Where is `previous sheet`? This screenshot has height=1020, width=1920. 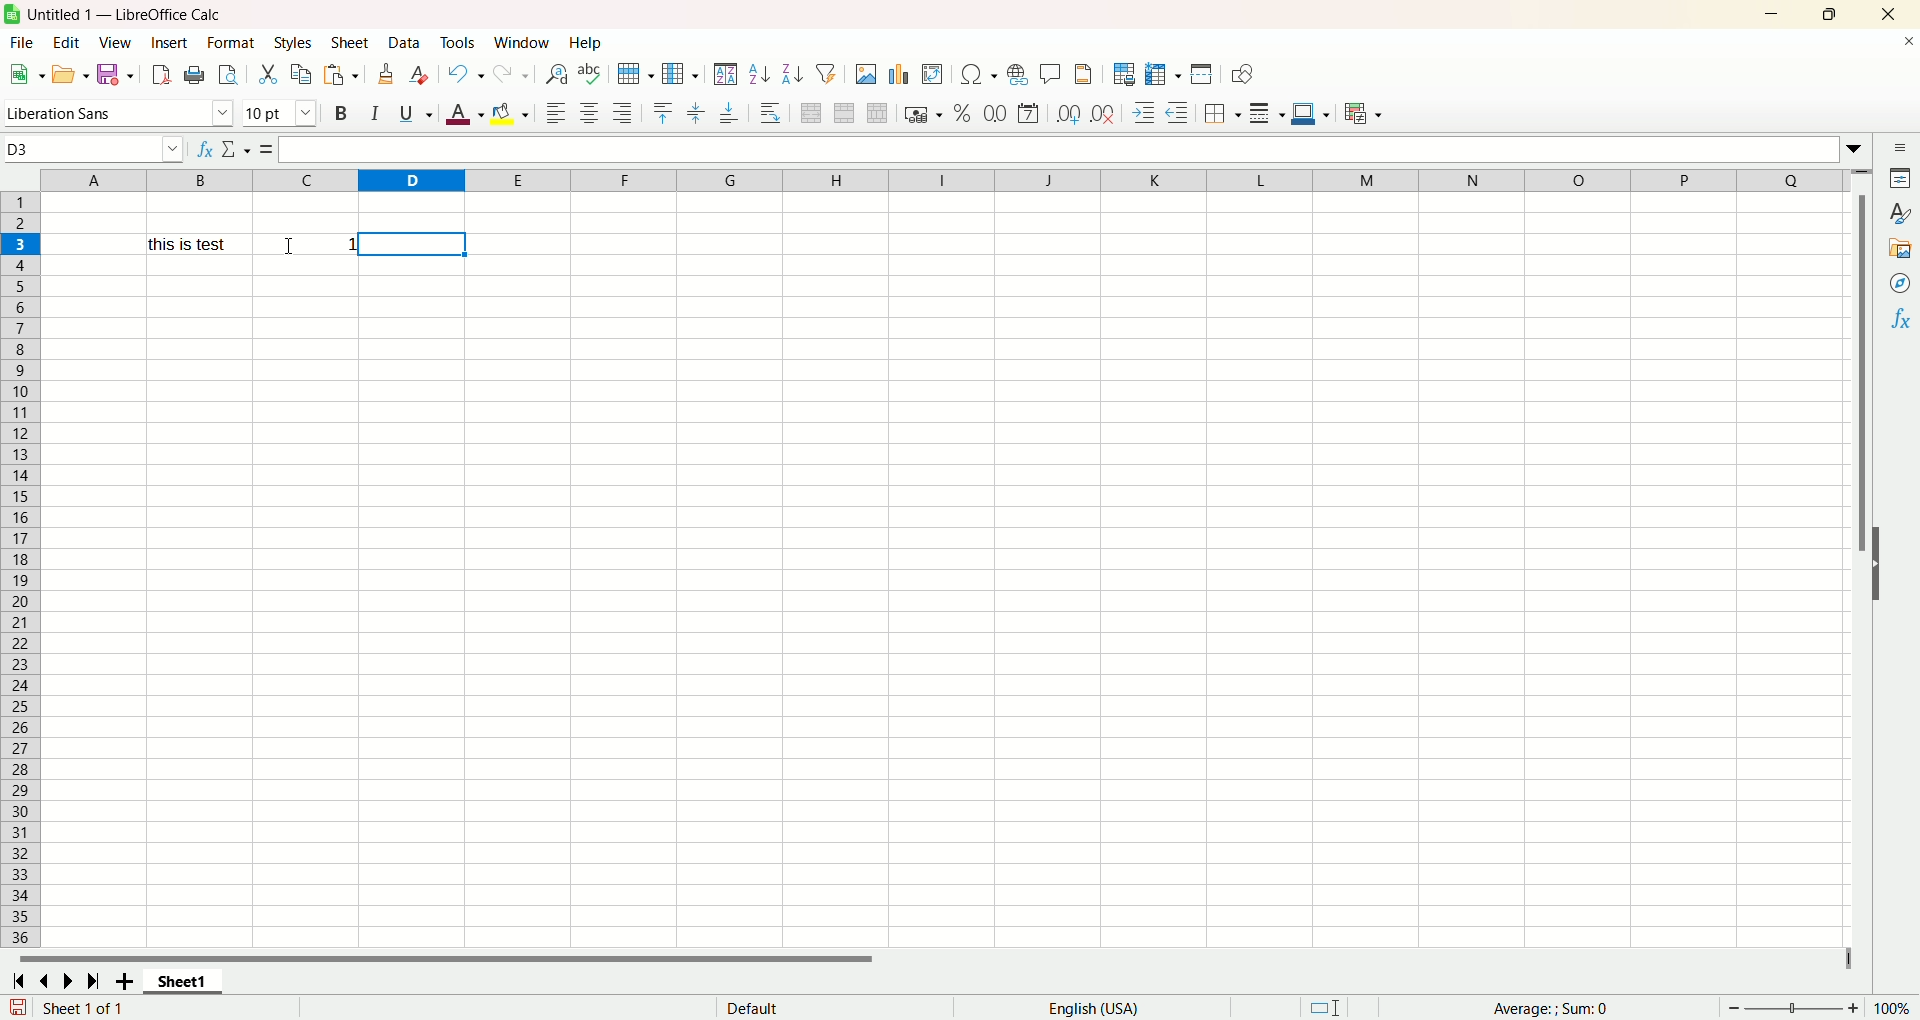
previous sheet is located at coordinates (50, 981).